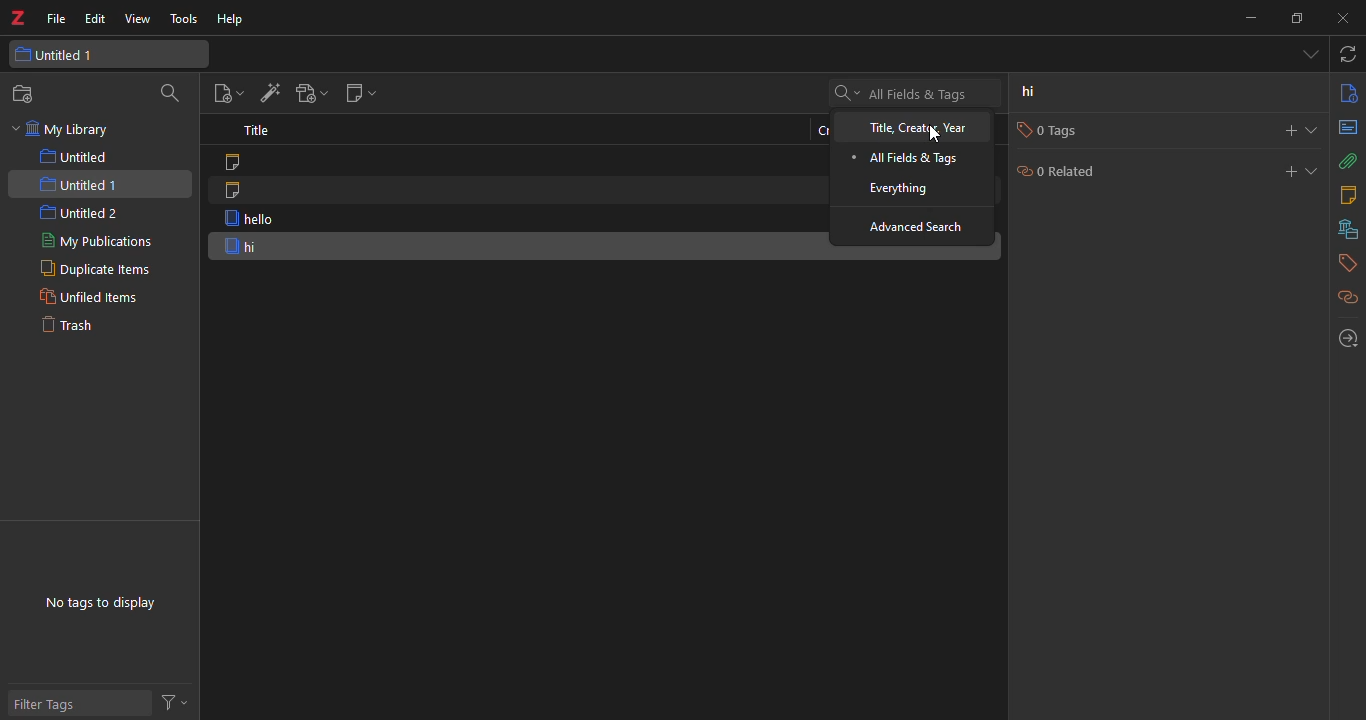 This screenshot has height=720, width=1366. I want to click on note, so click(233, 160).